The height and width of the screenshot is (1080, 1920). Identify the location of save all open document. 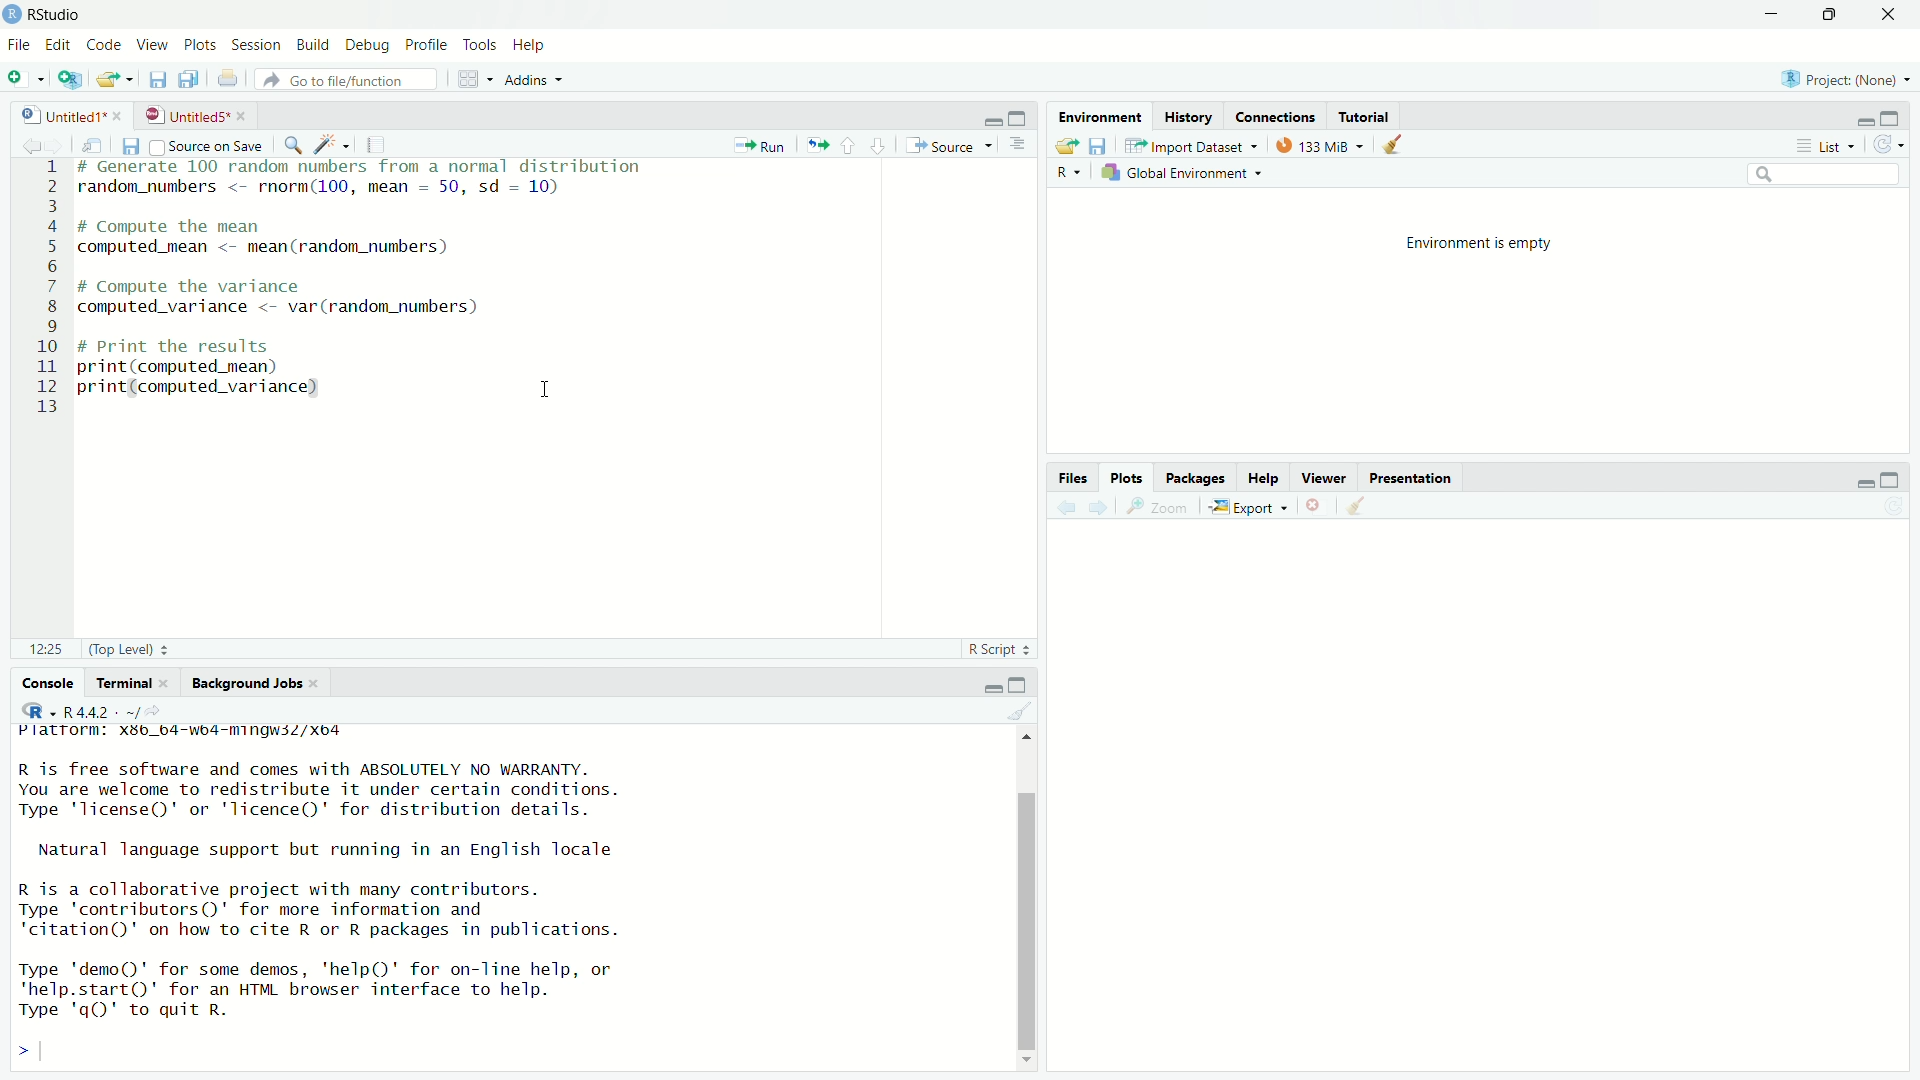
(189, 79).